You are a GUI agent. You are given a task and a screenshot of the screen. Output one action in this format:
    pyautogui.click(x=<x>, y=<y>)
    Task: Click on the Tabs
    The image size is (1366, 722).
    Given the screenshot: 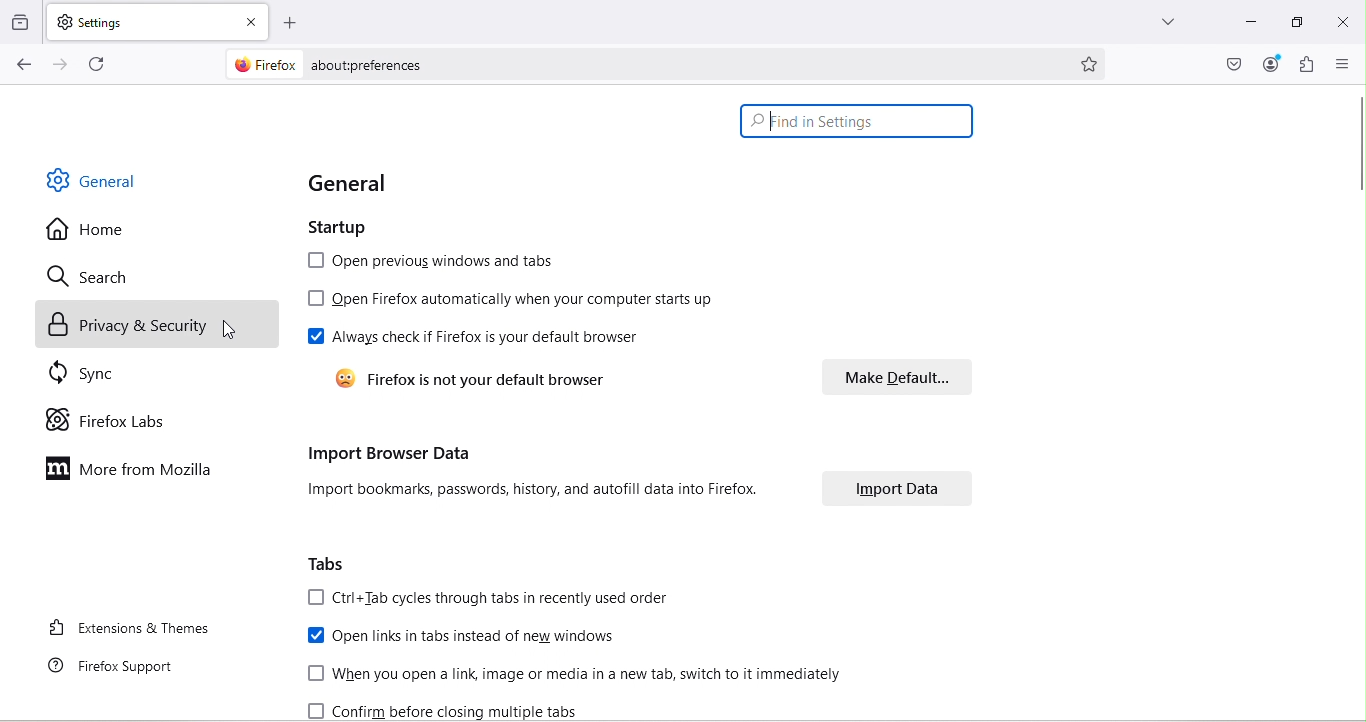 What is the action you would take?
    pyautogui.click(x=329, y=565)
    